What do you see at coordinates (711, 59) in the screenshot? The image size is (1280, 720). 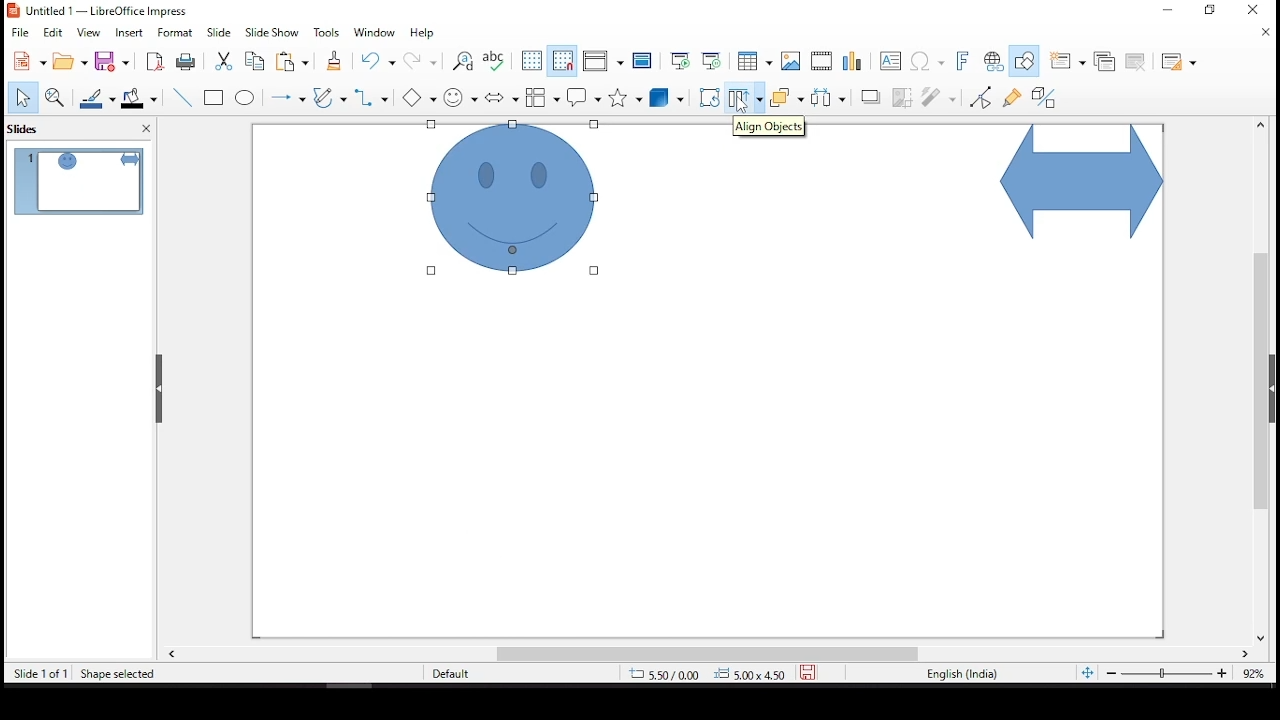 I see `start from current slide` at bounding box center [711, 59].